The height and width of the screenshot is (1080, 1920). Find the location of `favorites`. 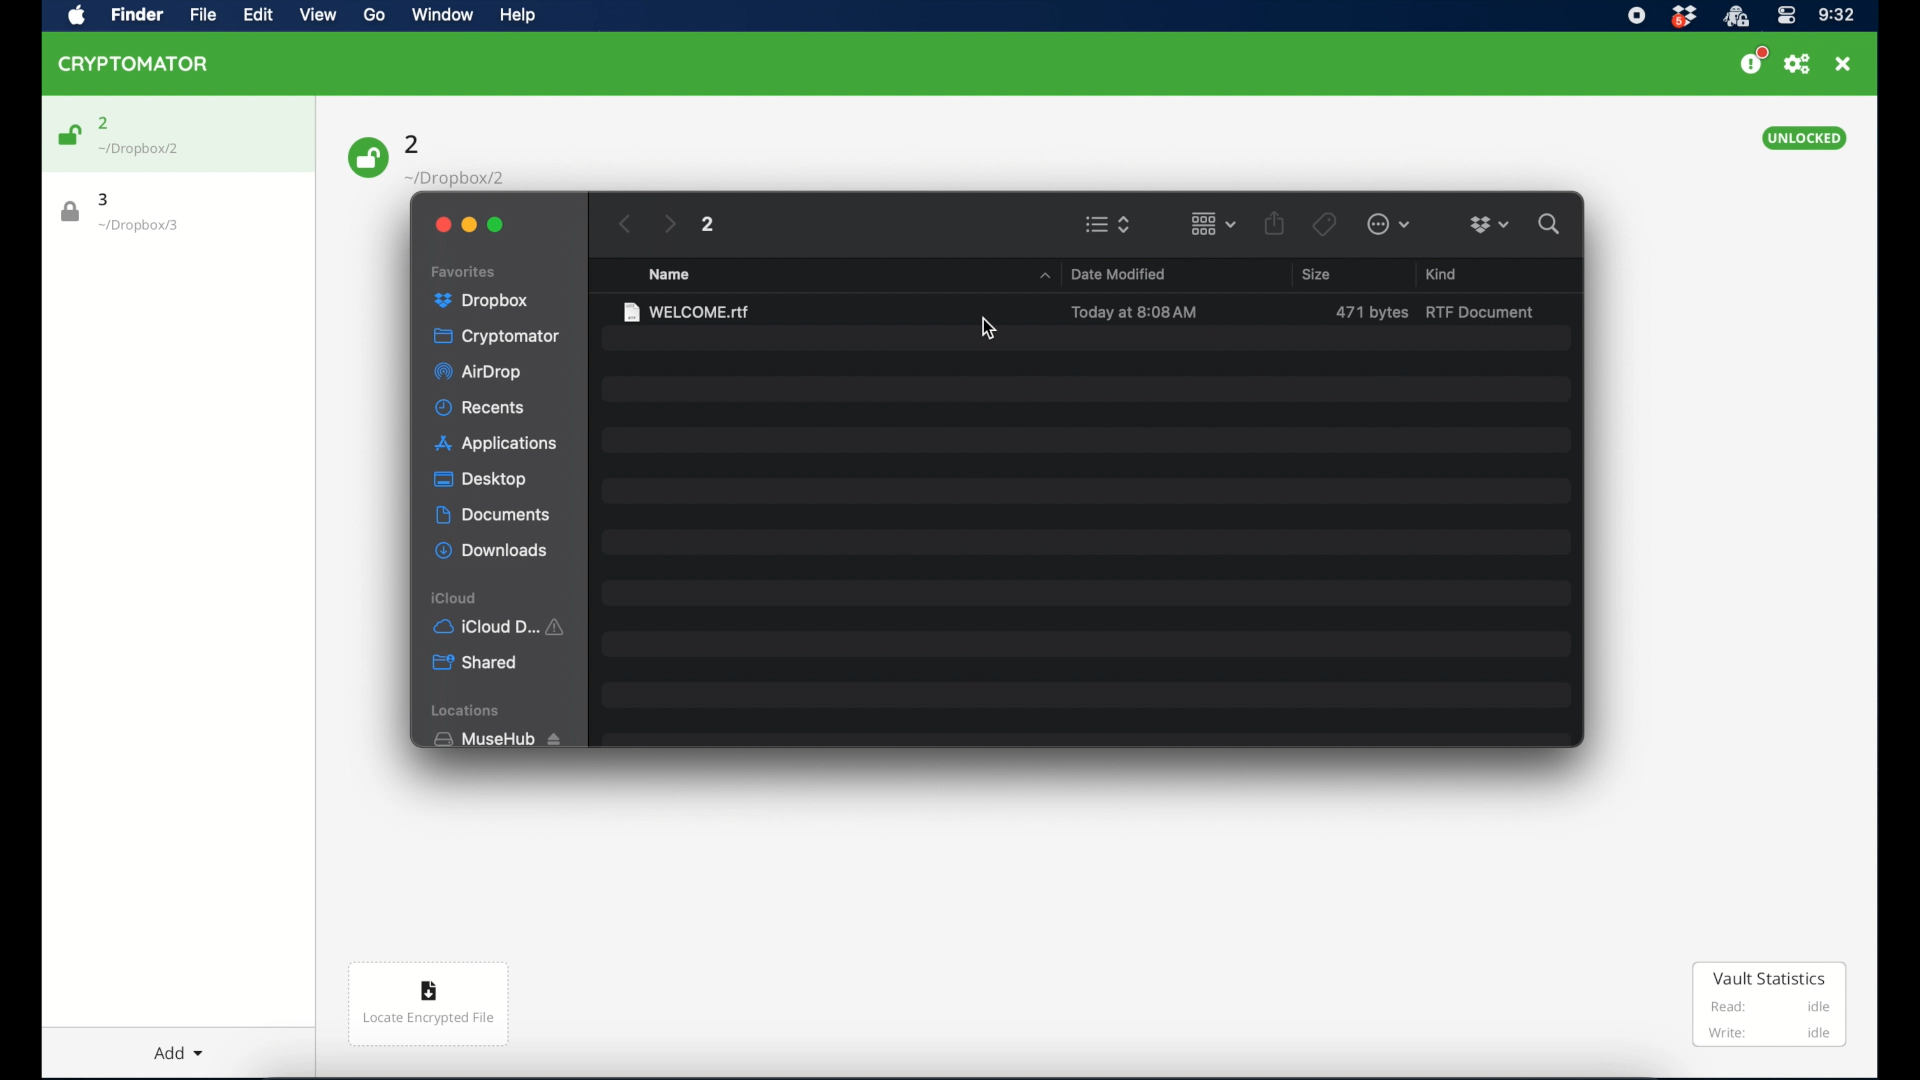

favorites is located at coordinates (465, 272).